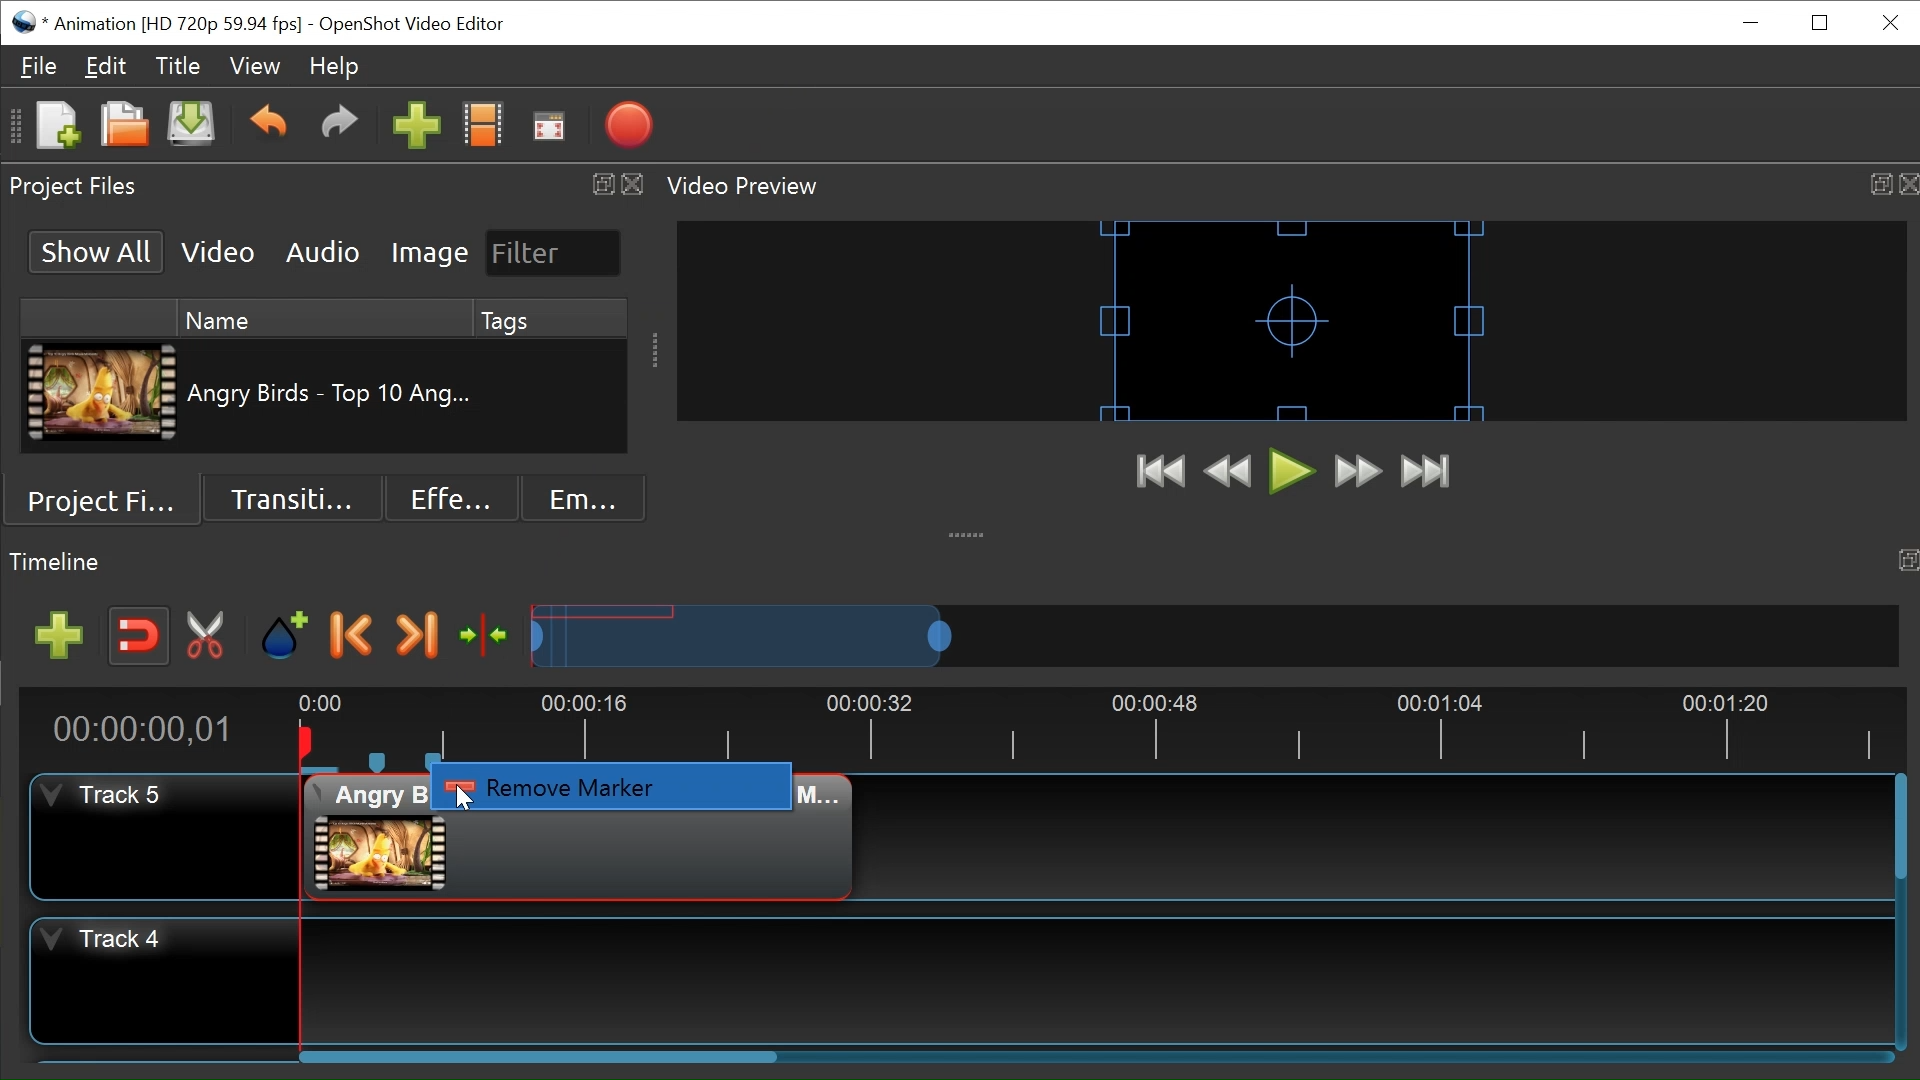 This screenshot has width=1920, height=1080. Describe the element at coordinates (139, 637) in the screenshot. I see `Snap` at that location.